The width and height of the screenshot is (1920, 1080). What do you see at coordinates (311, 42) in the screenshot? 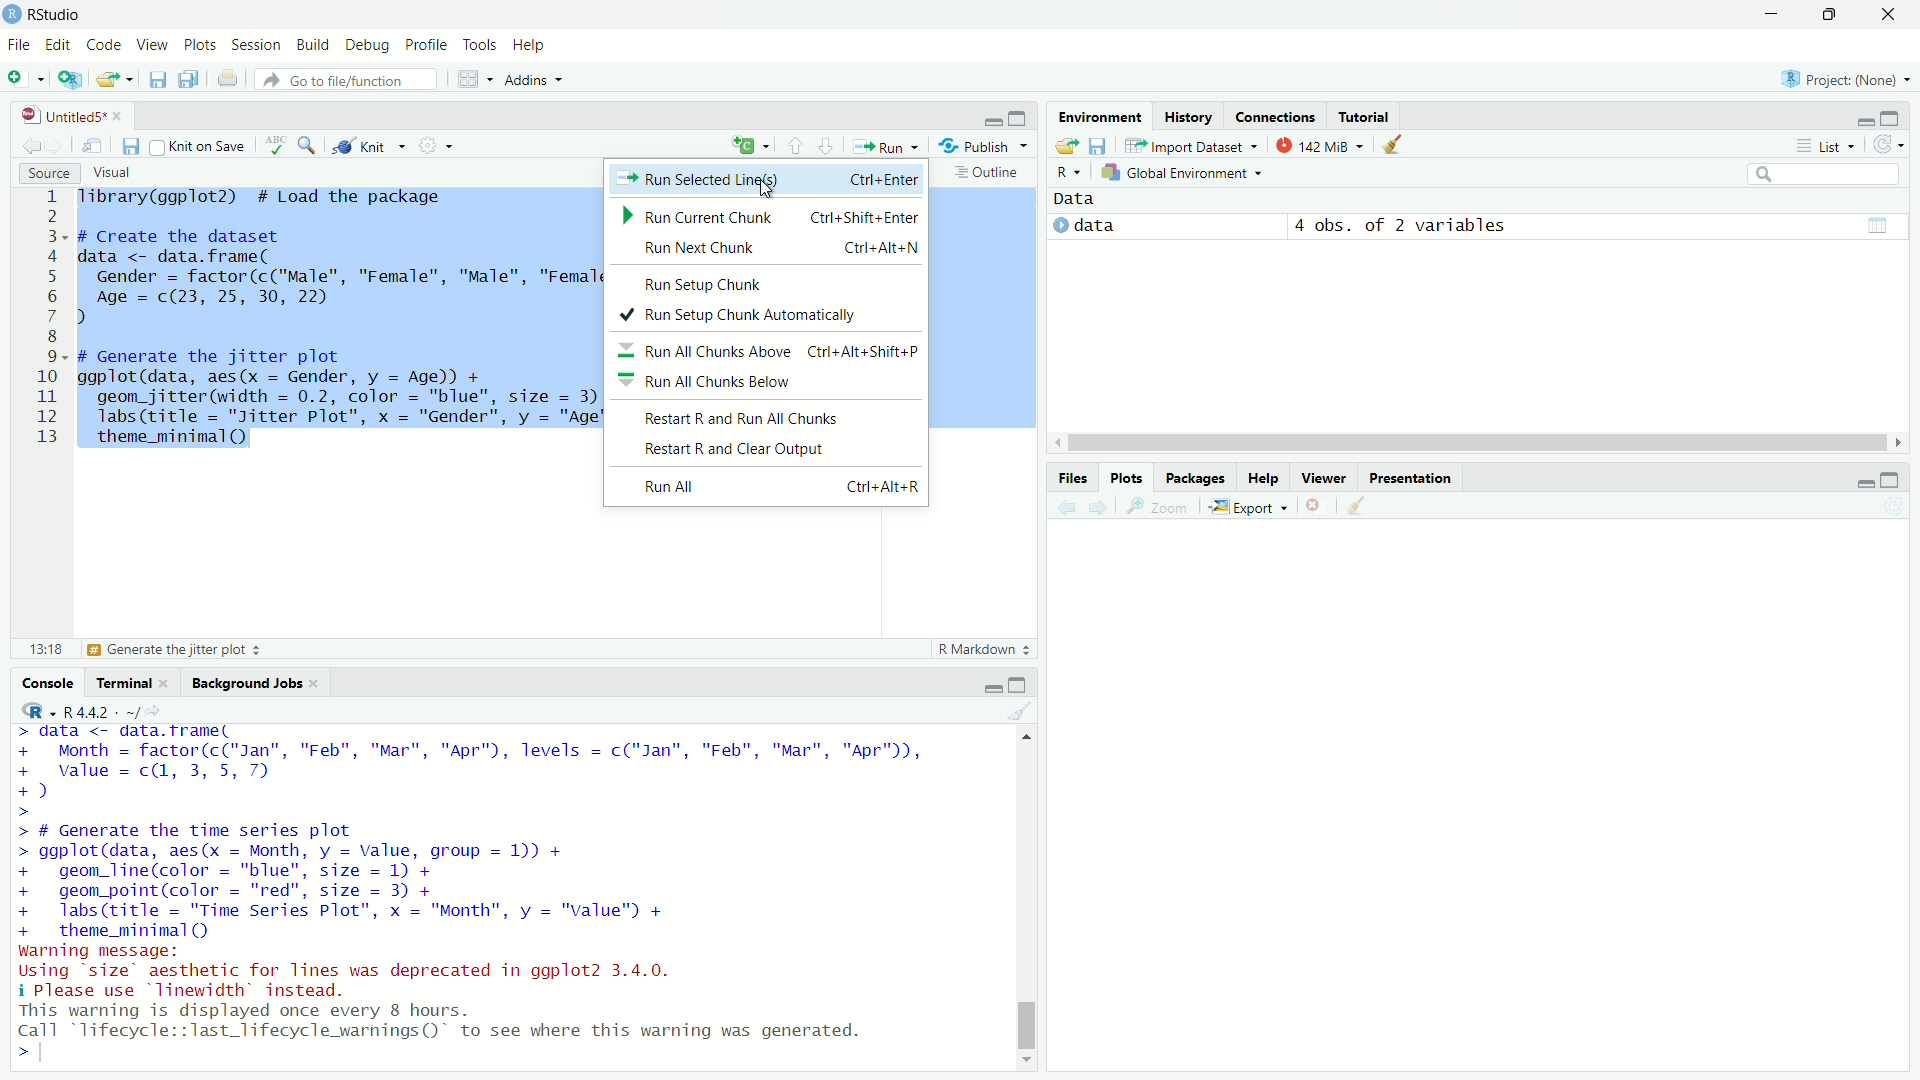
I see `build` at bounding box center [311, 42].